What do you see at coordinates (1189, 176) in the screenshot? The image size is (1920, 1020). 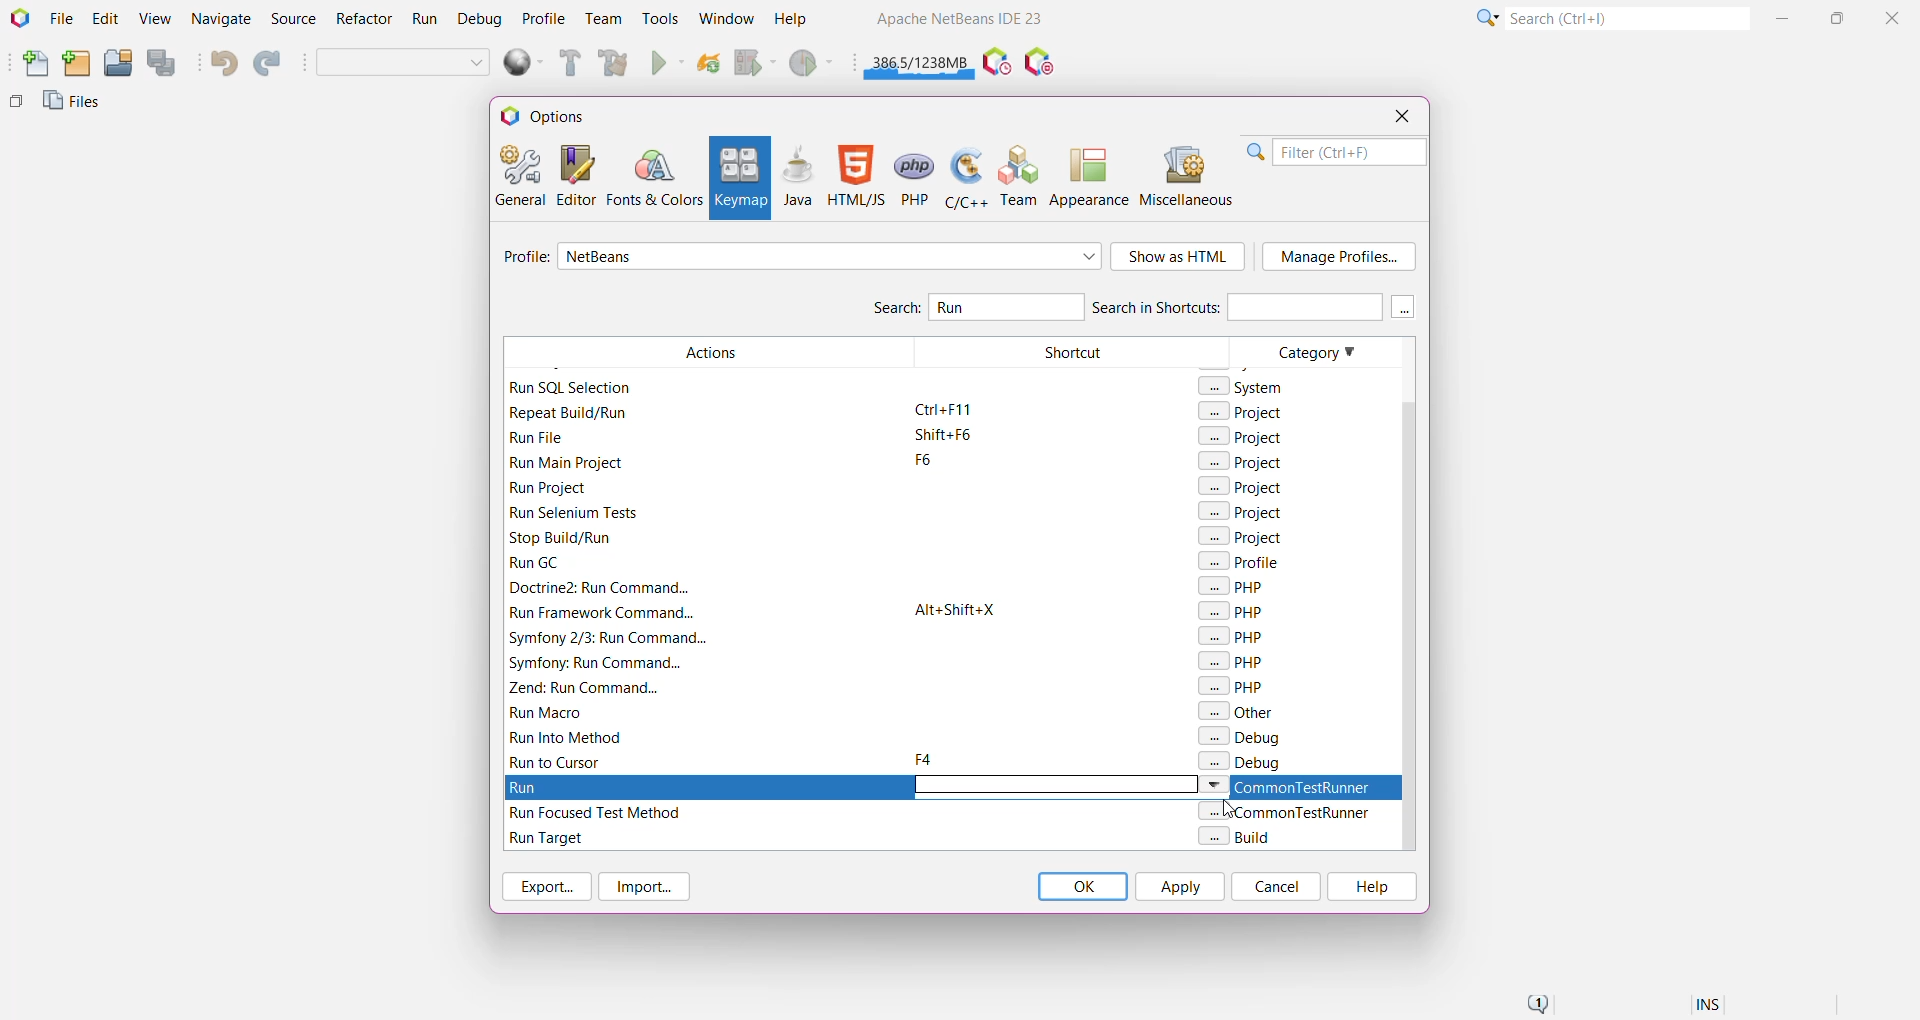 I see `Miscellaneous` at bounding box center [1189, 176].